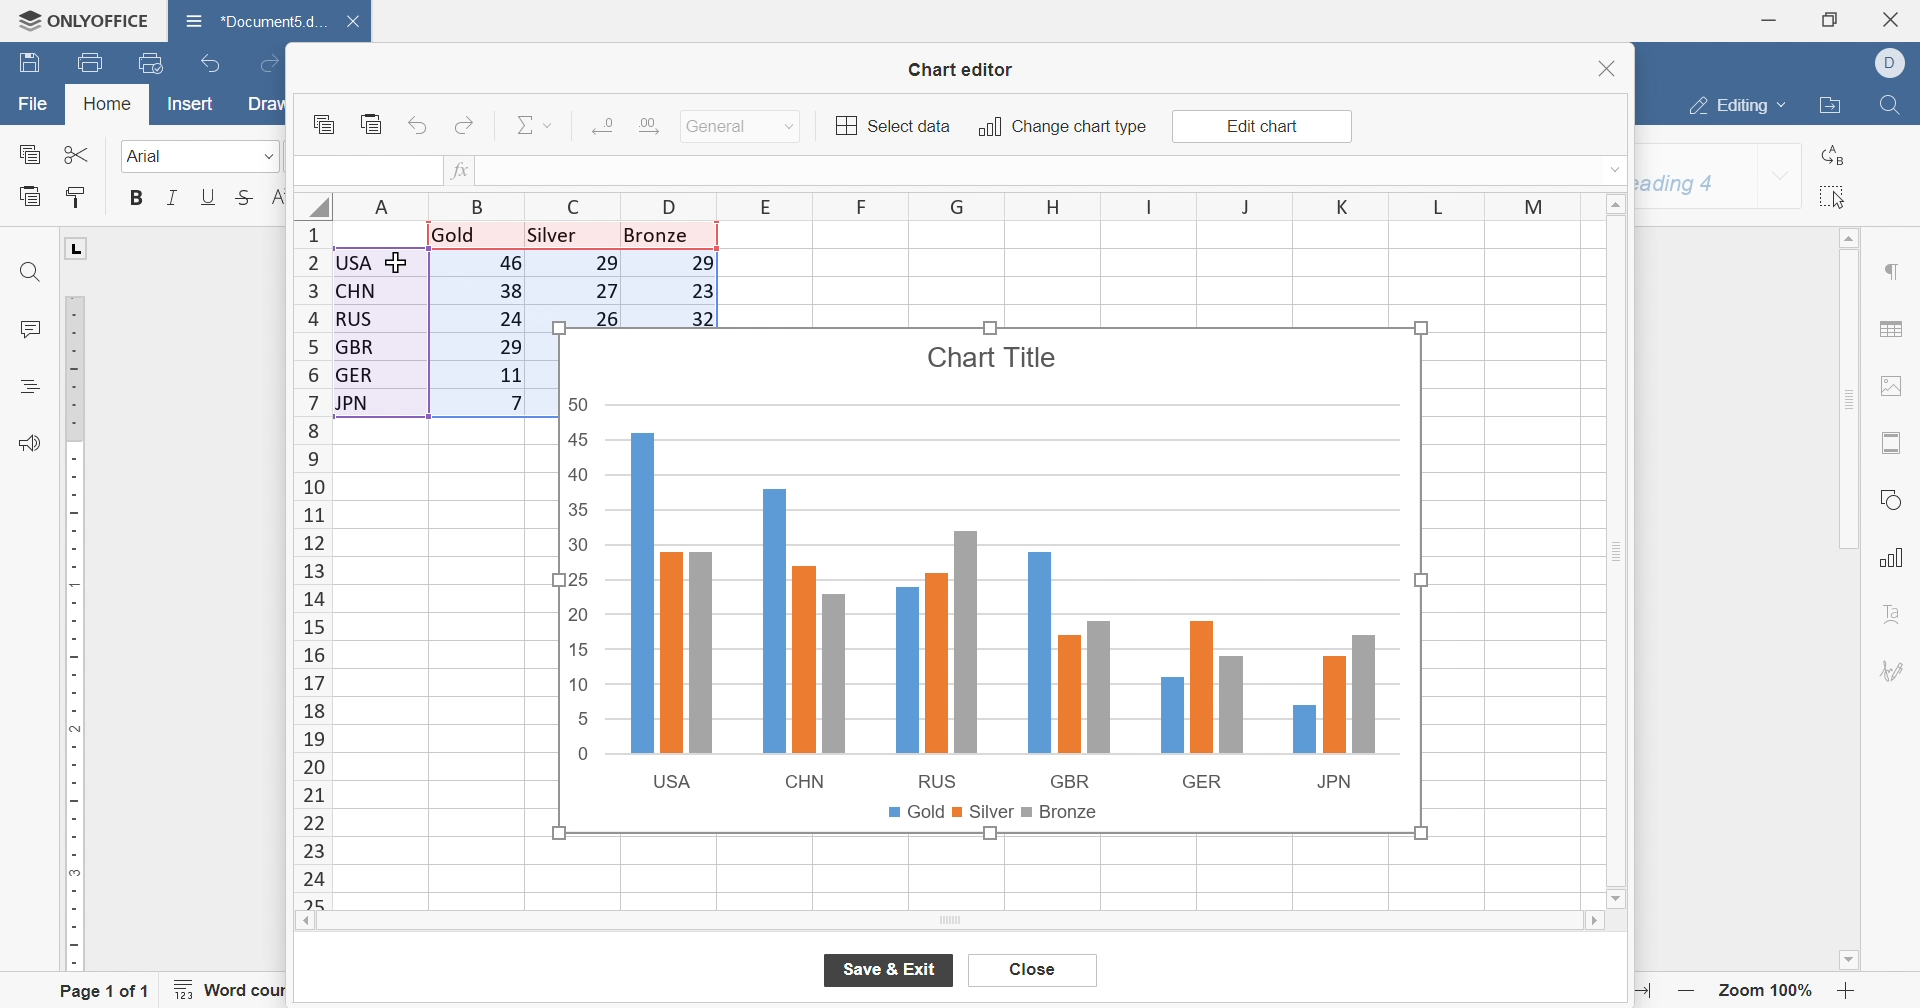 This screenshot has width=1920, height=1008. What do you see at coordinates (93, 63) in the screenshot?
I see `print` at bounding box center [93, 63].